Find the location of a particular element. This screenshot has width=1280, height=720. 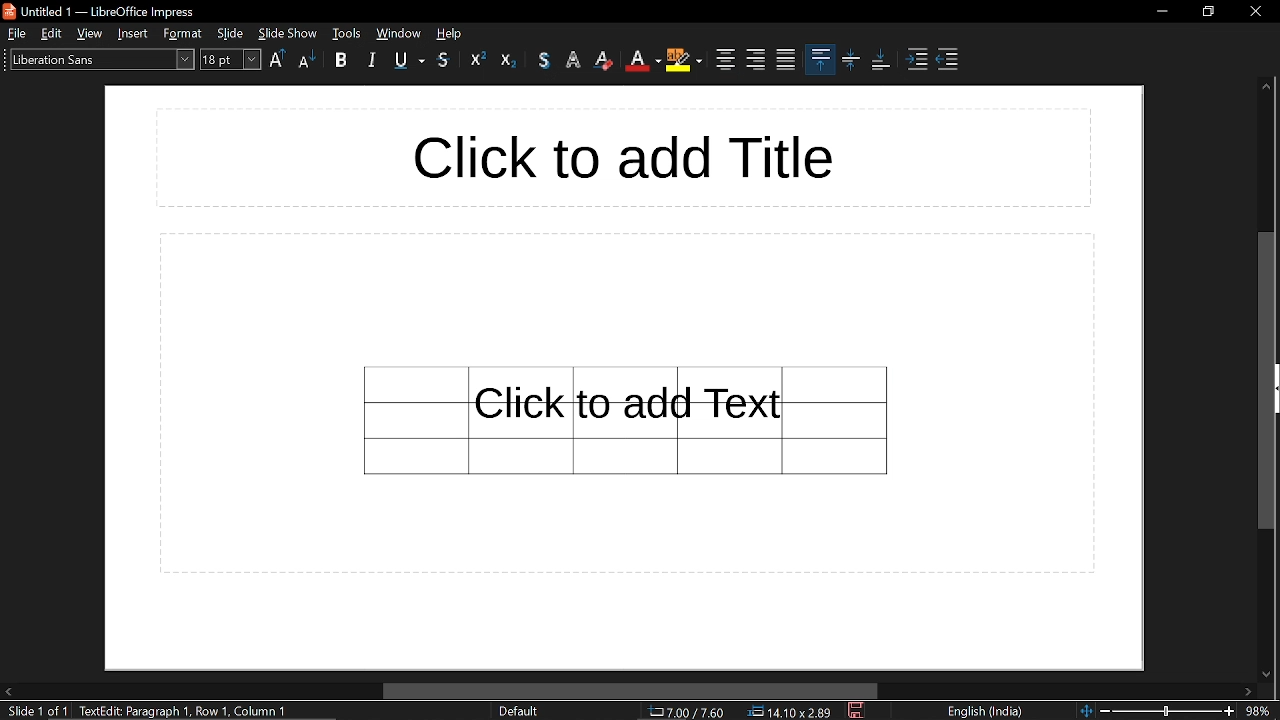

superscript is located at coordinates (478, 59).